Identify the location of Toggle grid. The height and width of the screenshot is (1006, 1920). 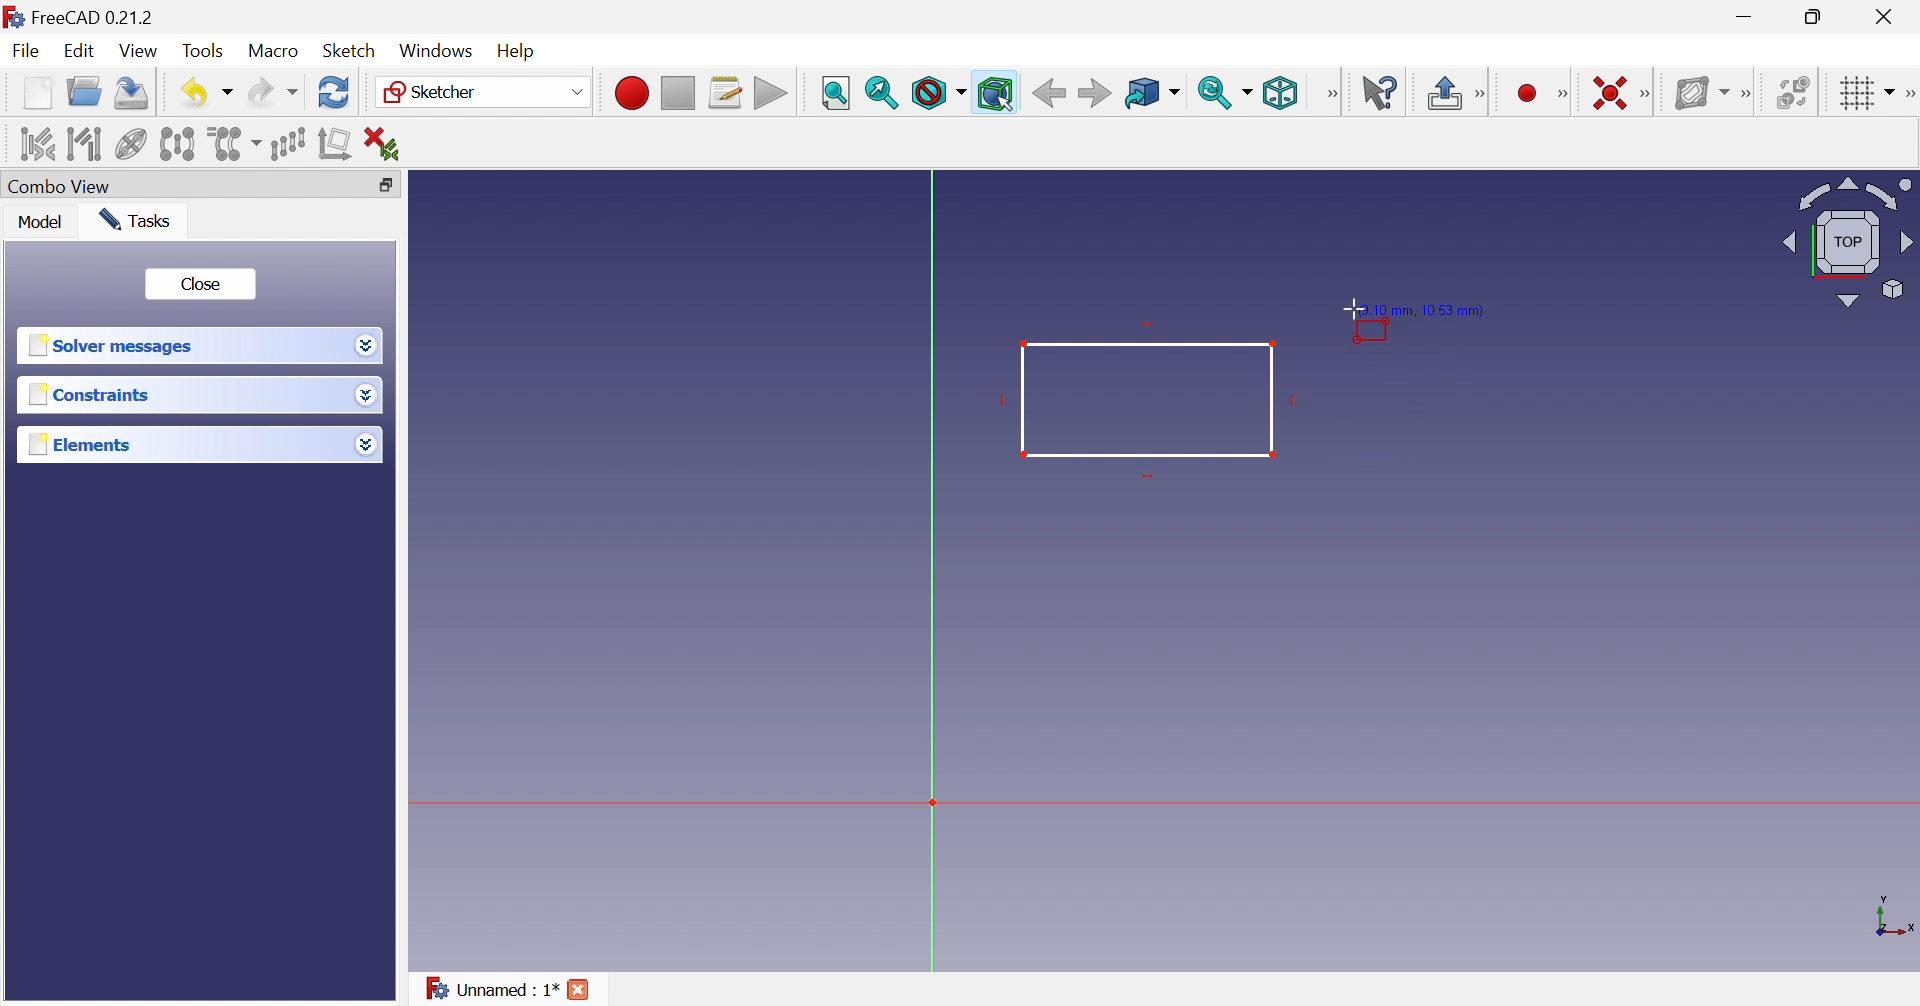
(1866, 92).